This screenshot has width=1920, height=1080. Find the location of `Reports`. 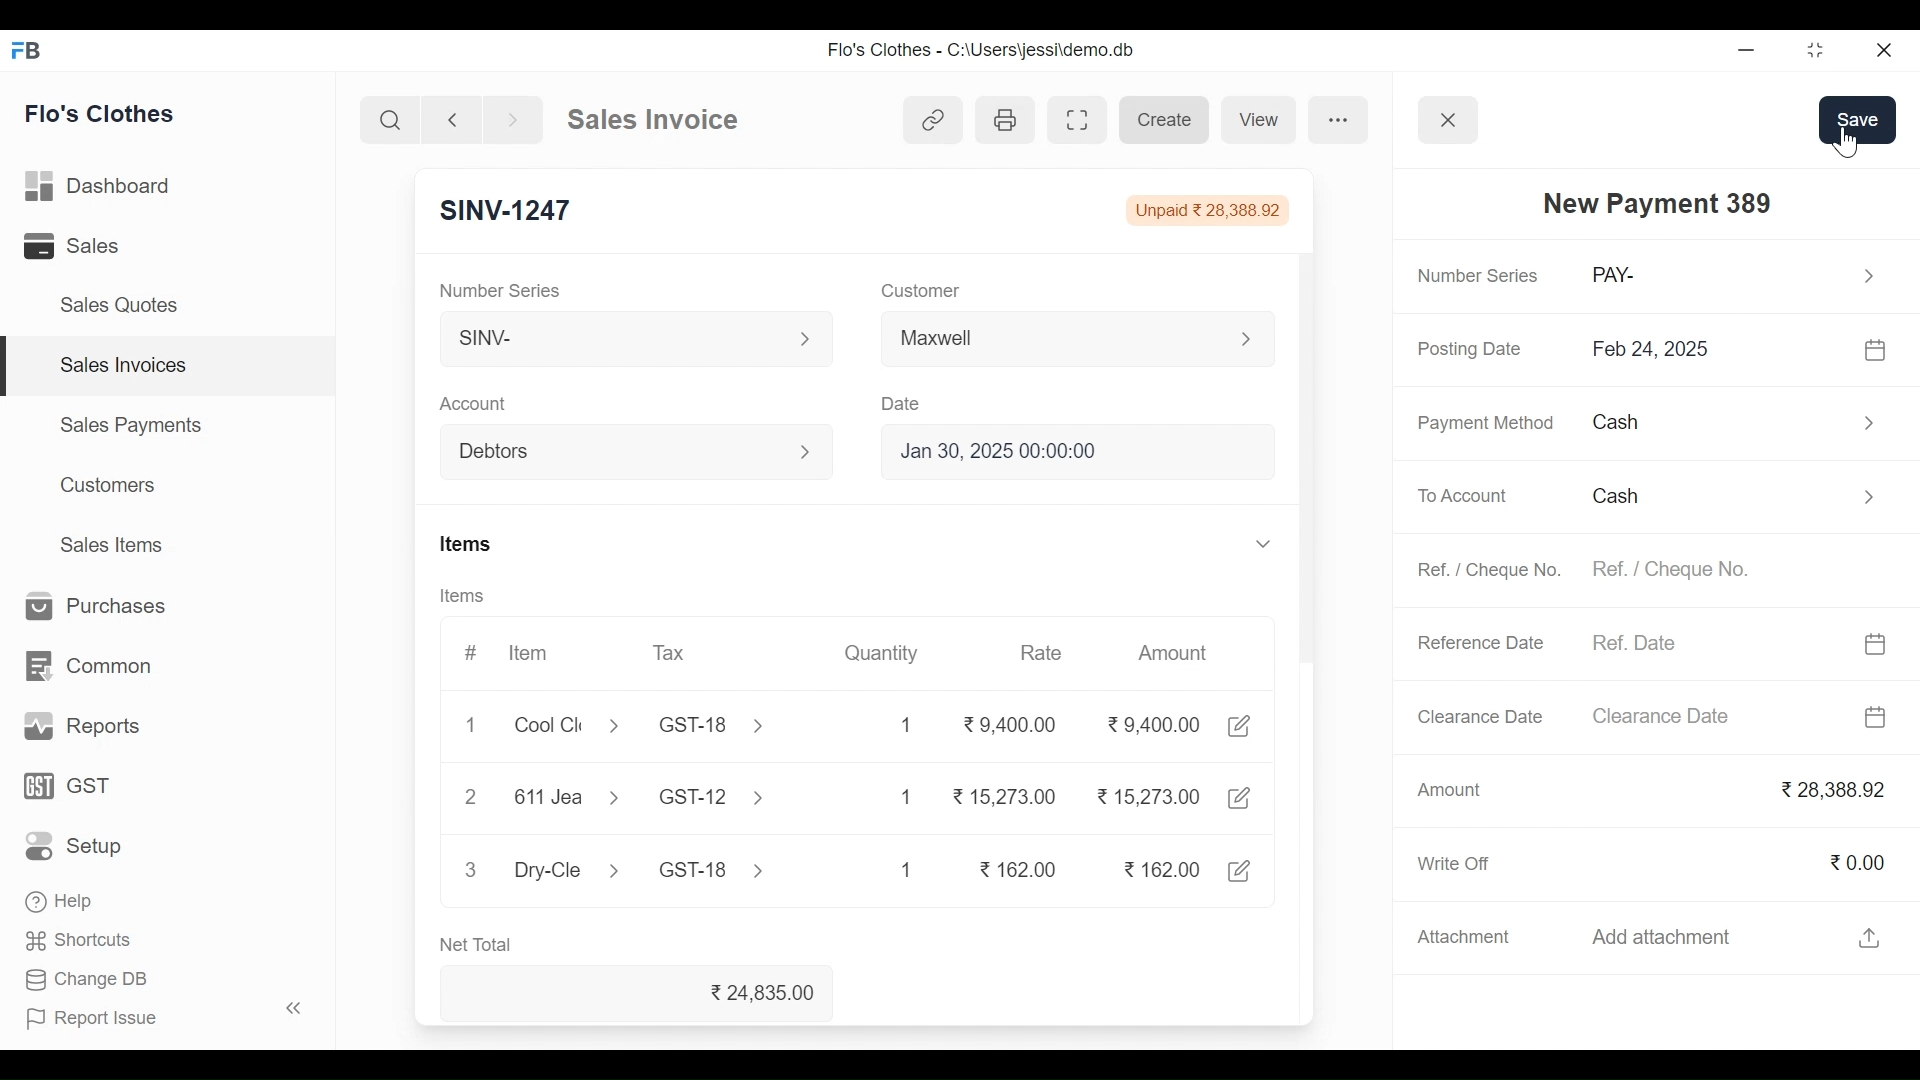

Reports is located at coordinates (78, 727).